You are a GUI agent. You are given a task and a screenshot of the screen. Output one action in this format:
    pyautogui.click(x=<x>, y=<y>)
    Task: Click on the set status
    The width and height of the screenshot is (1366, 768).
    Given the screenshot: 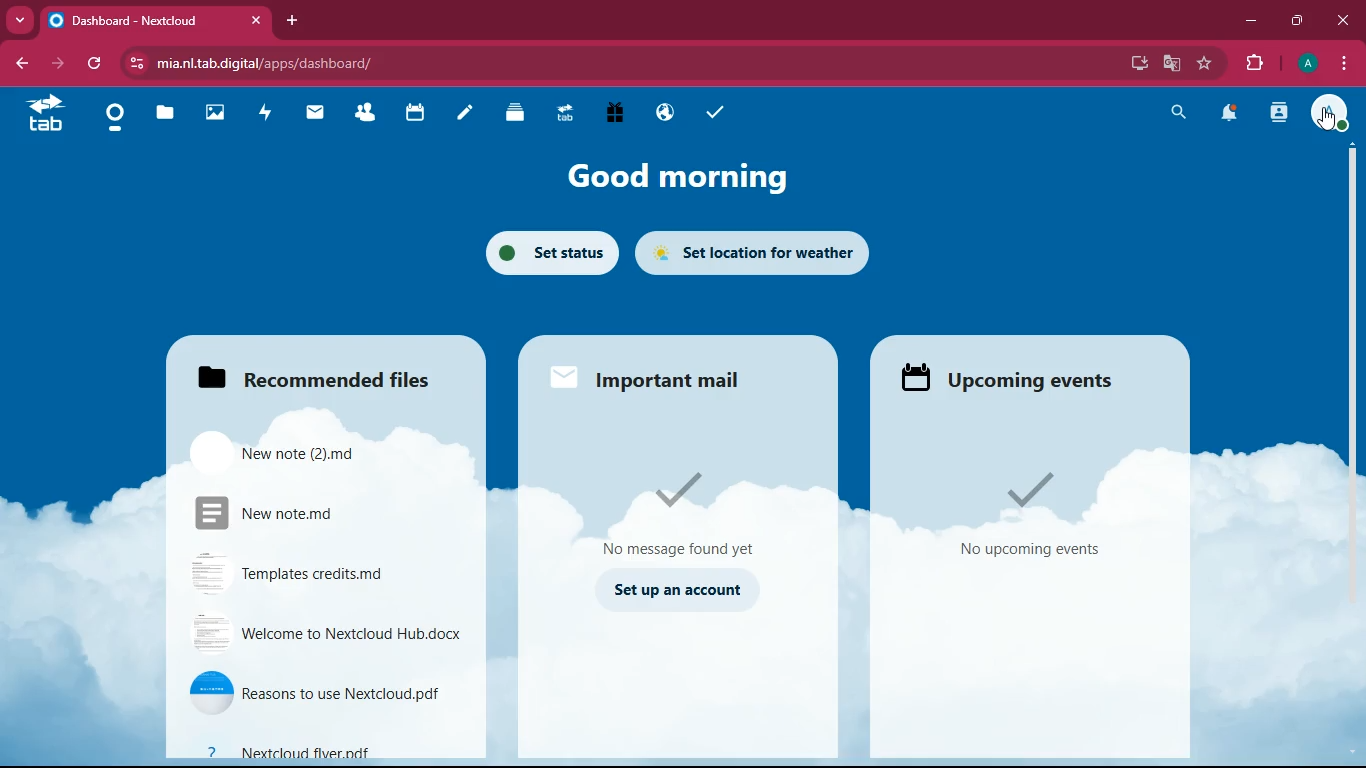 What is the action you would take?
    pyautogui.click(x=544, y=256)
    